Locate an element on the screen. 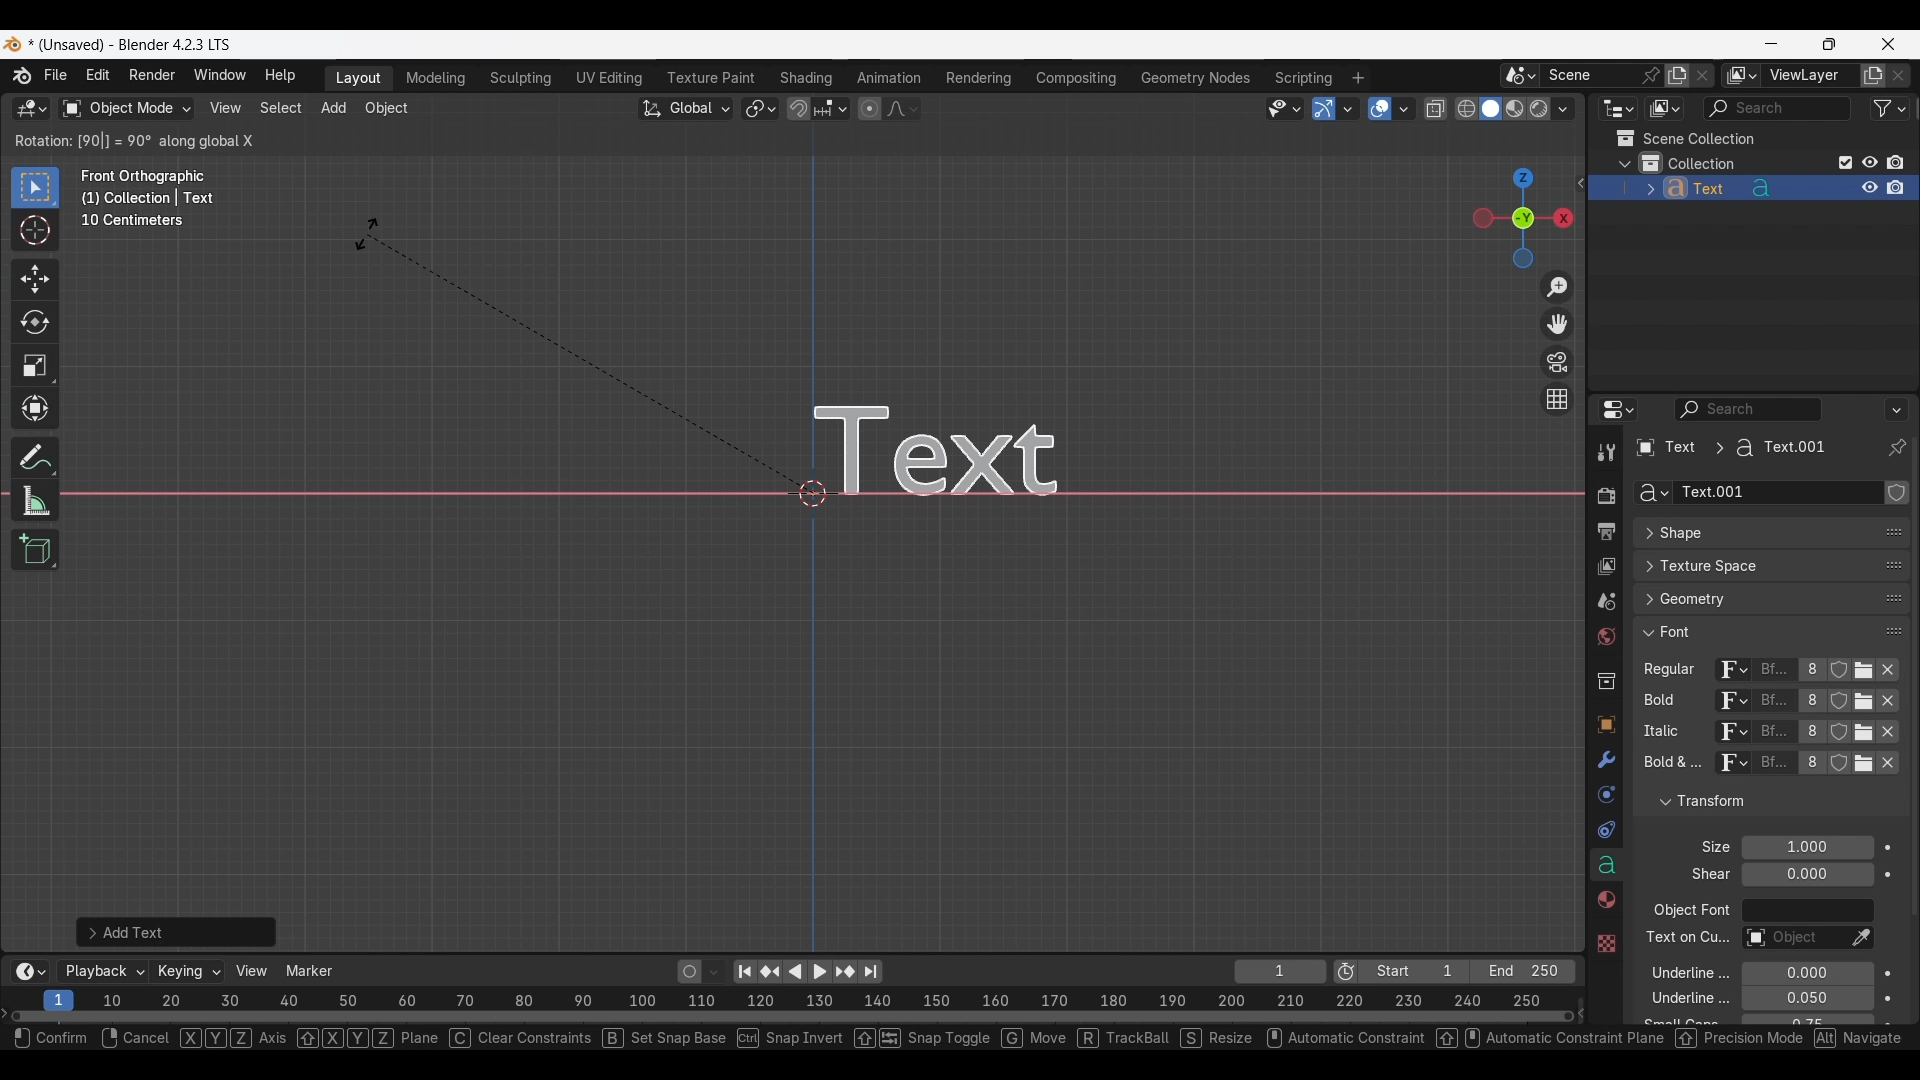 Image resolution: width=1920 pixels, height=1080 pixels. Transform is located at coordinates (34, 410).